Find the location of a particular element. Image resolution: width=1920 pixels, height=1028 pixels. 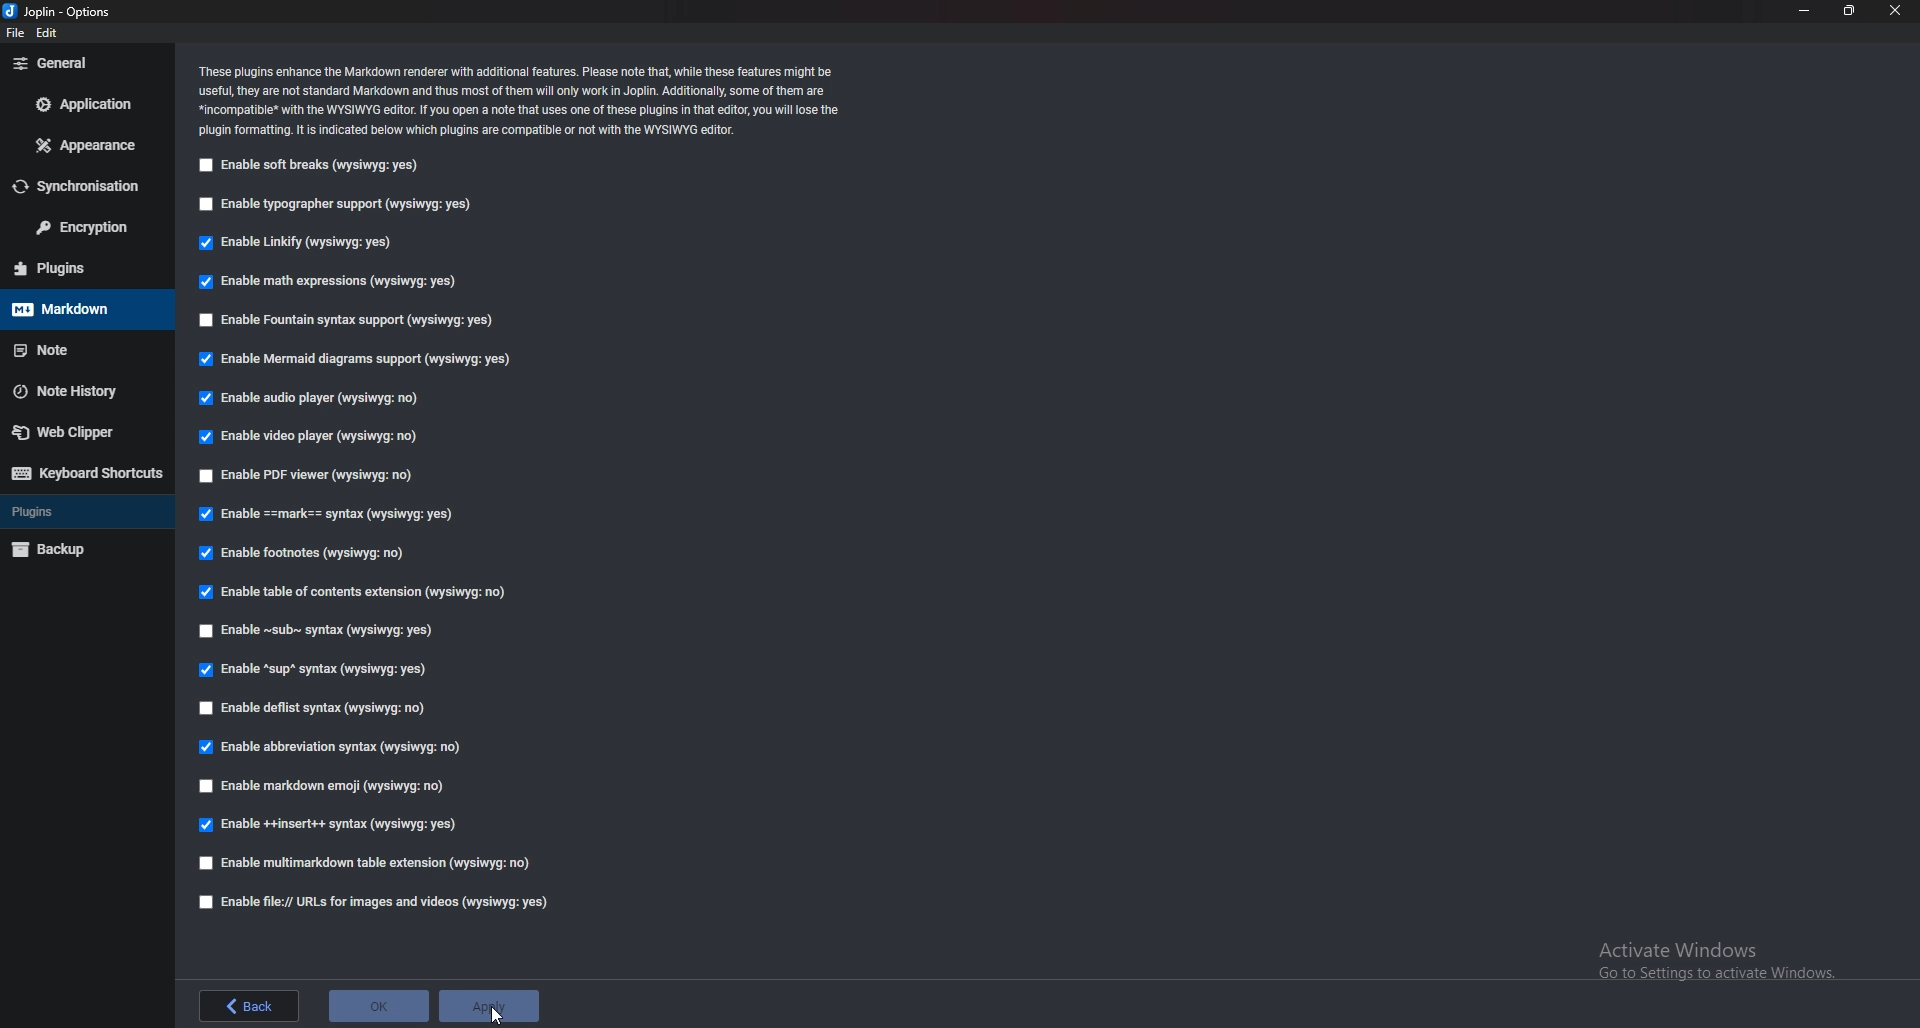

markdown is located at coordinates (82, 310).